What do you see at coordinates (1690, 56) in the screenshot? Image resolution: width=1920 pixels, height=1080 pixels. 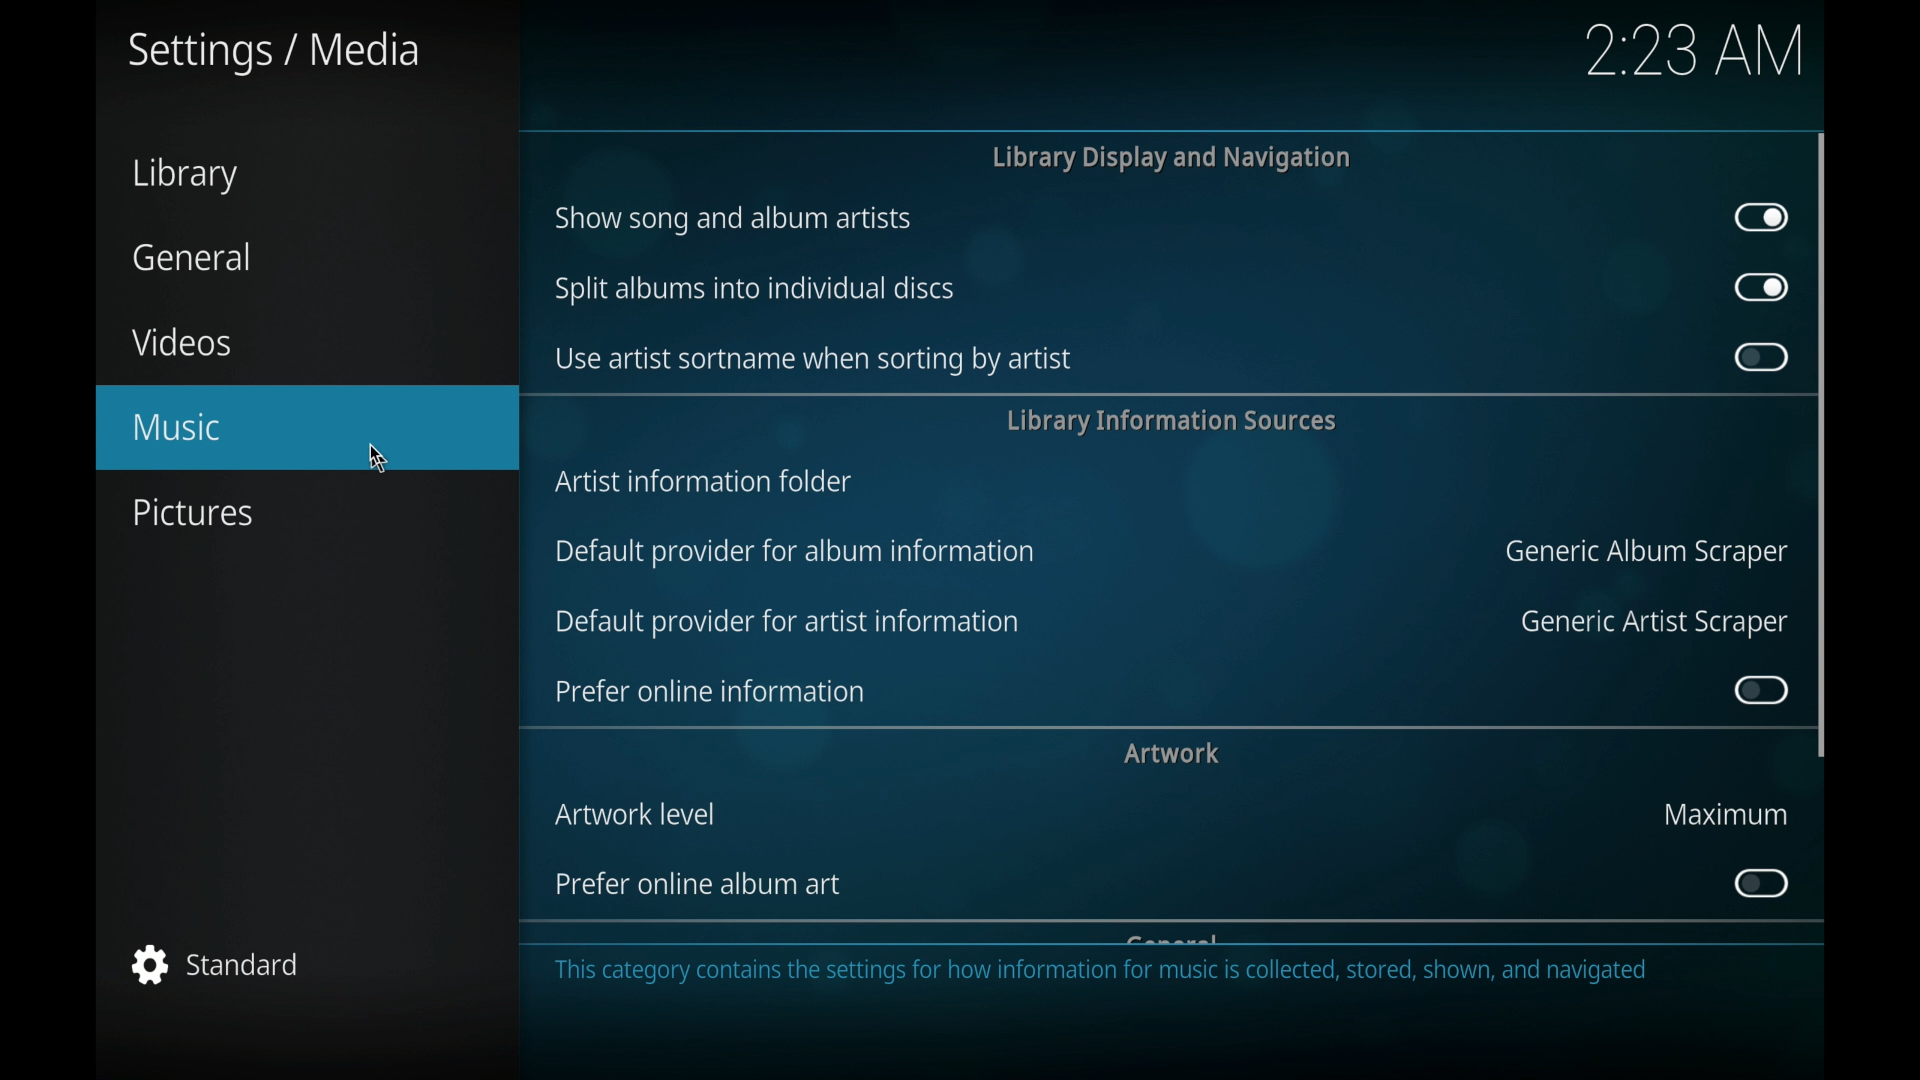 I see `2:23 AM` at bounding box center [1690, 56].